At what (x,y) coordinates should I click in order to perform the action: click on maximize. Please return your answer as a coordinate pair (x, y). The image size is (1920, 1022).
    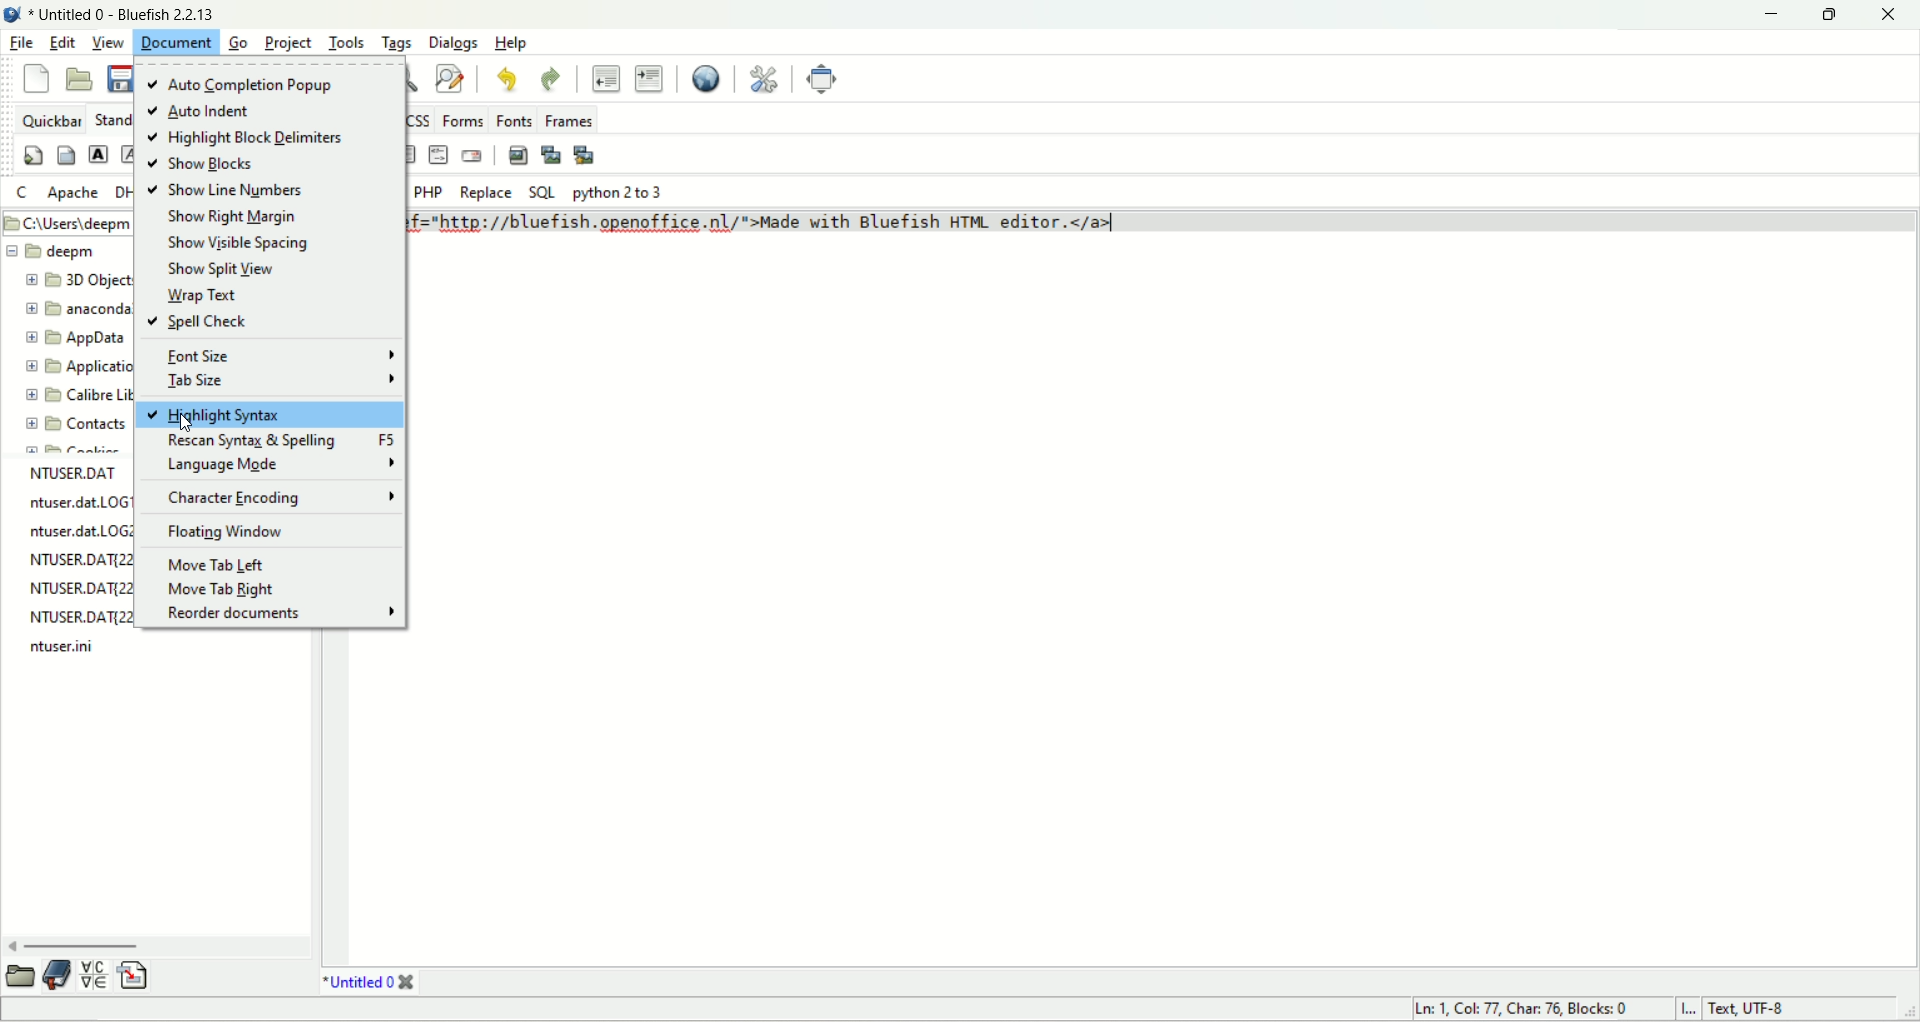
    Looking at the image, I should click on (1830, 17).